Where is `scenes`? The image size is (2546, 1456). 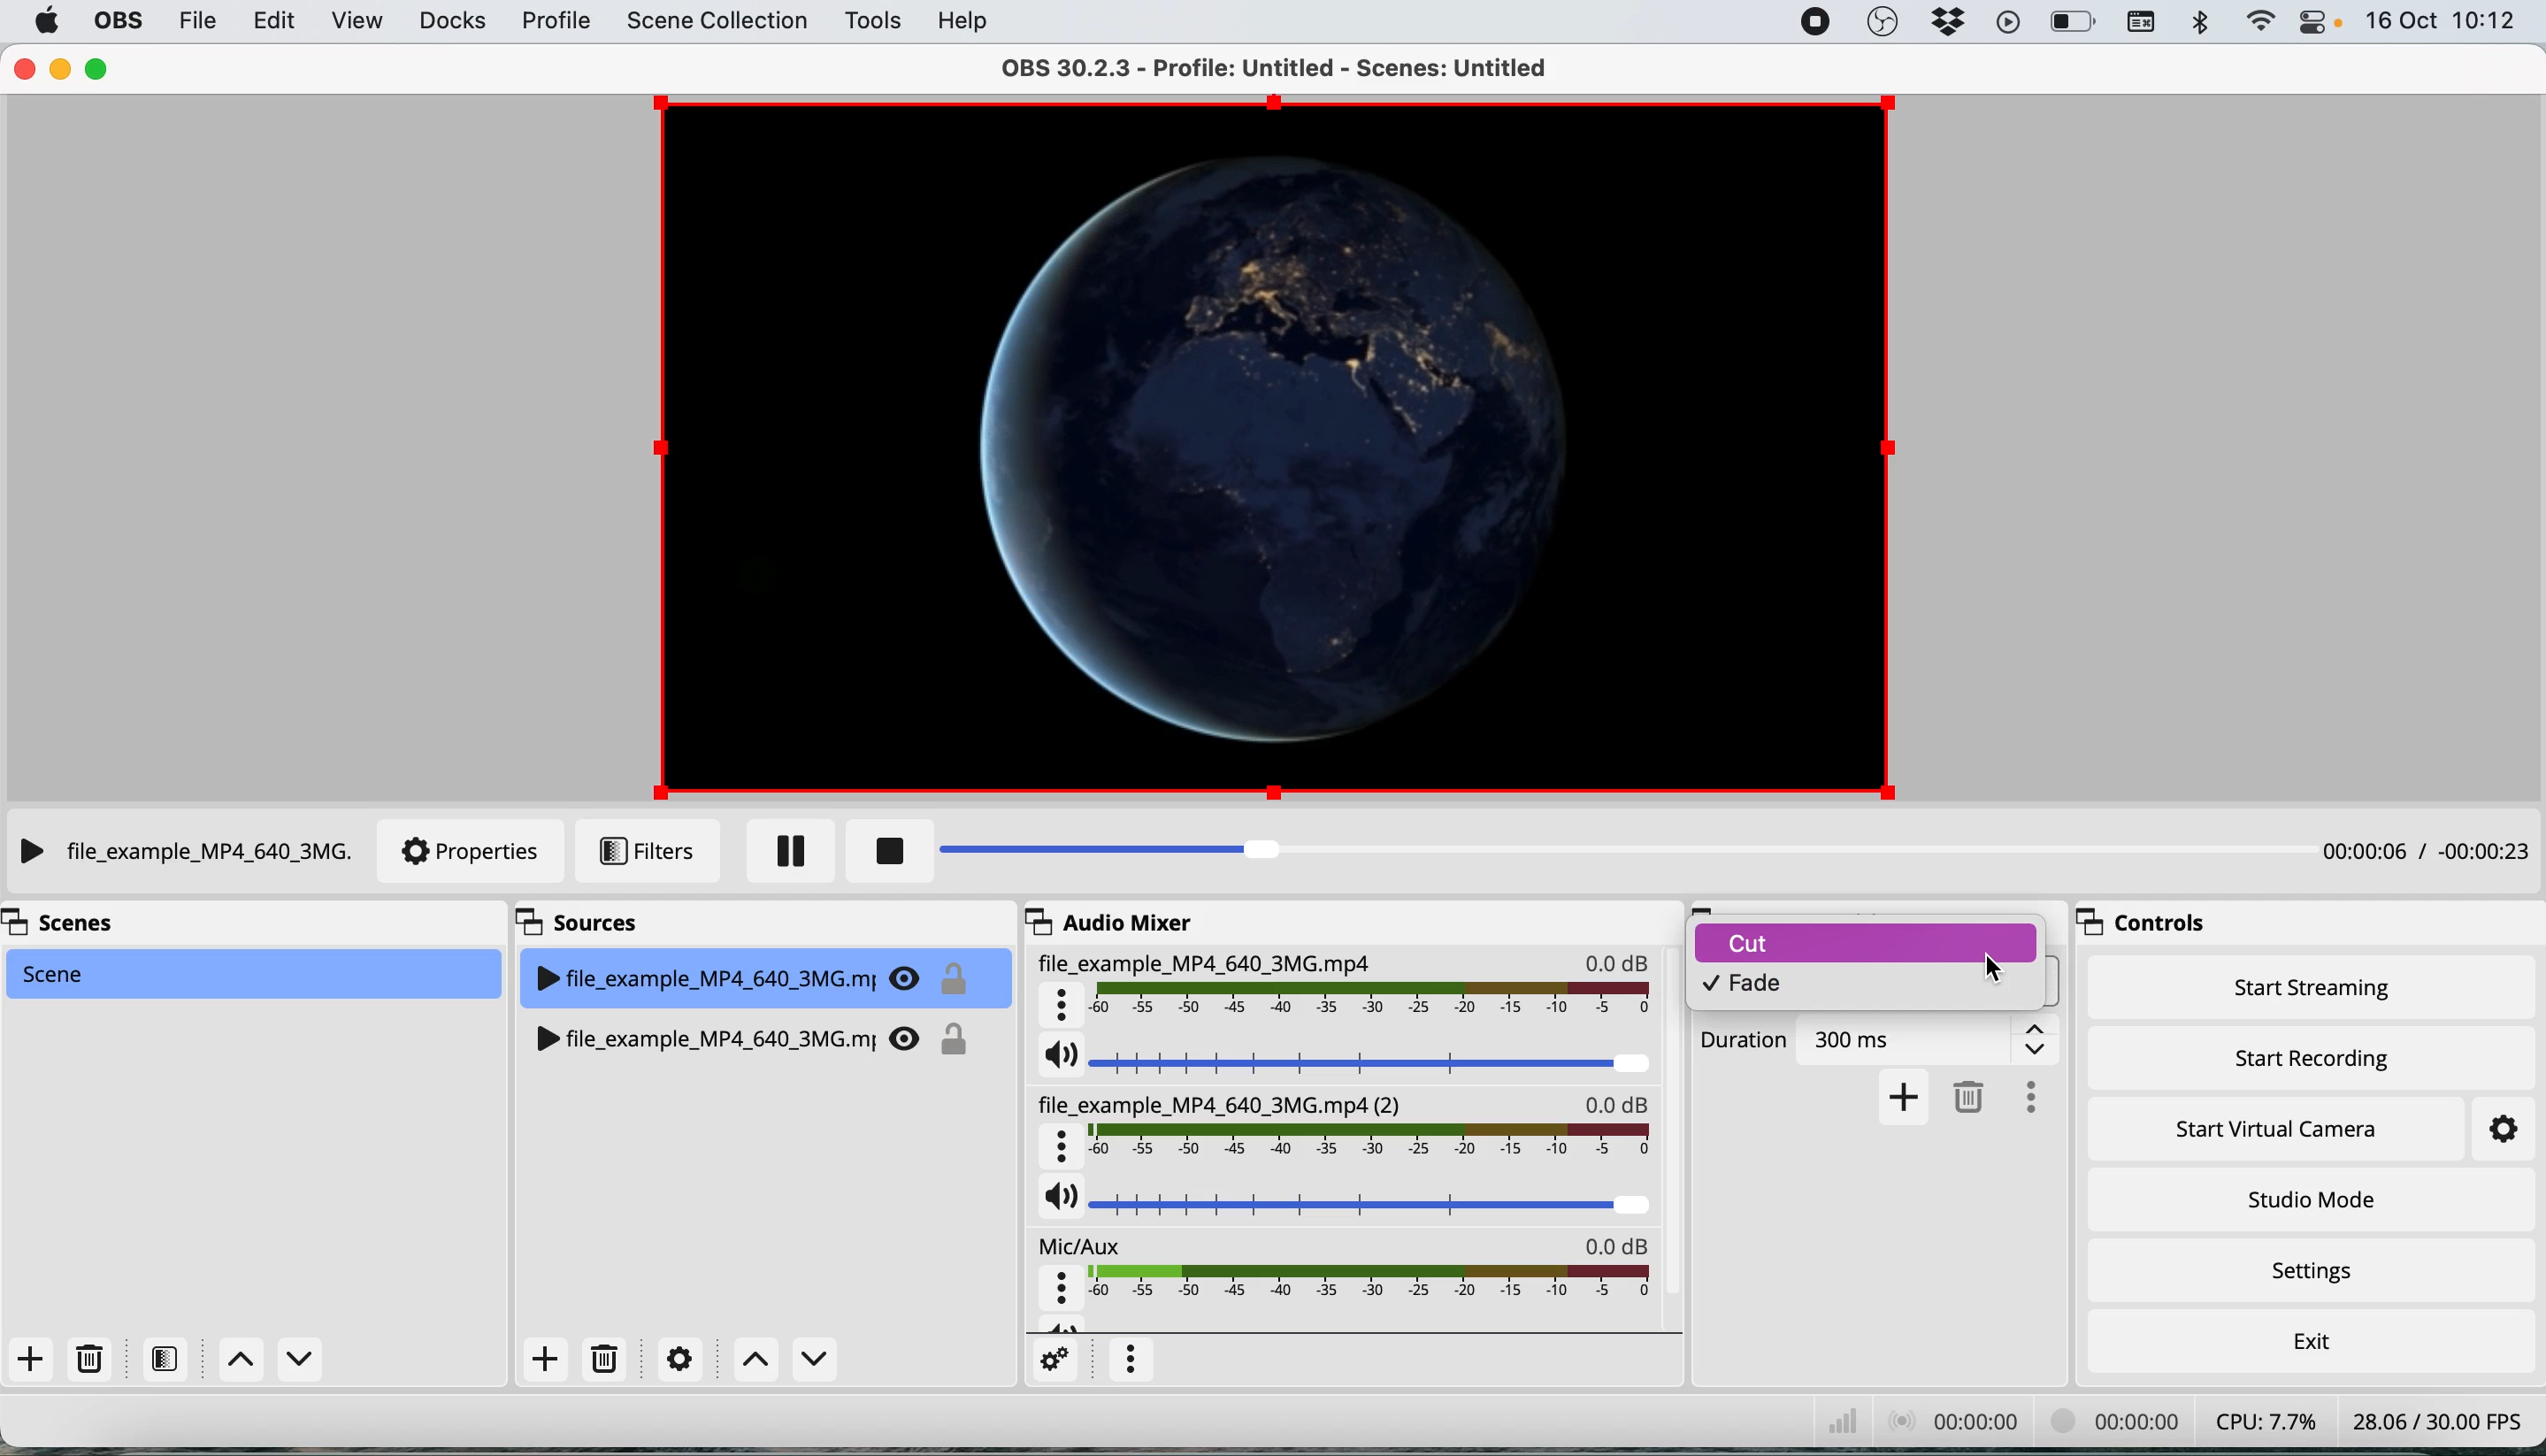
scenes is located at coordinates (69, 927).